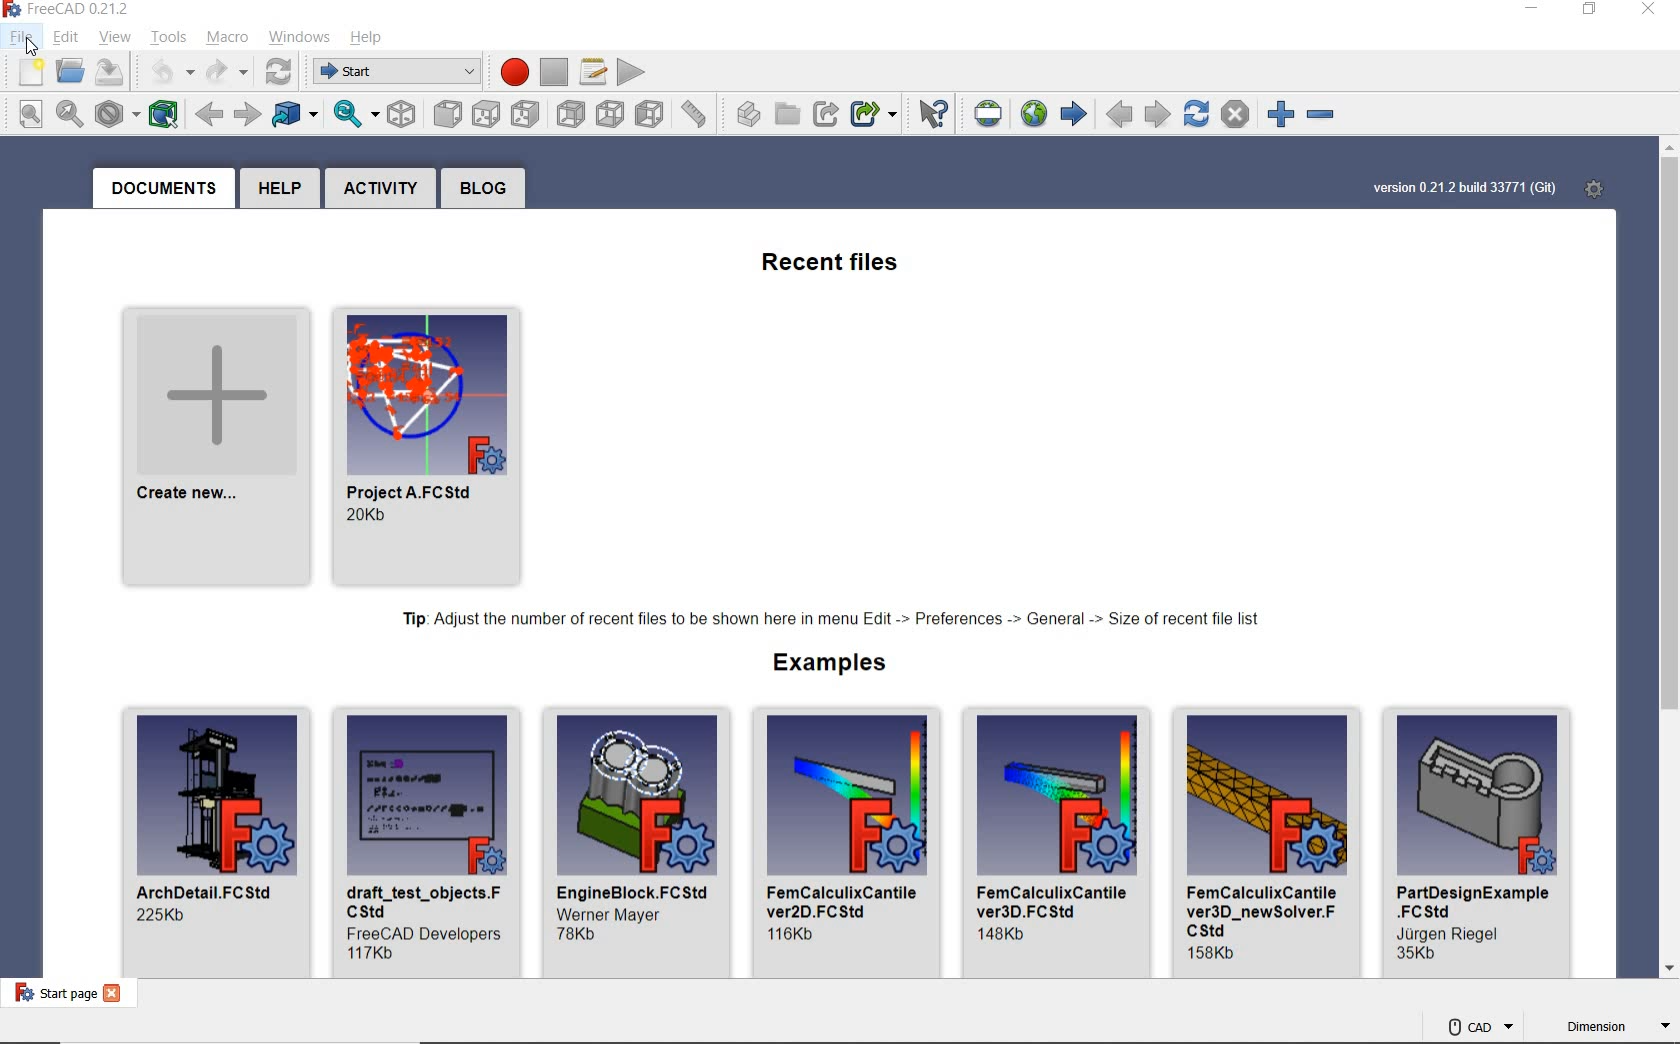 The image size is (1680, 1044). What do you see at coordinates (836, 620) in the screenshot?
I see `TIP` at bounding box center [836, 620].